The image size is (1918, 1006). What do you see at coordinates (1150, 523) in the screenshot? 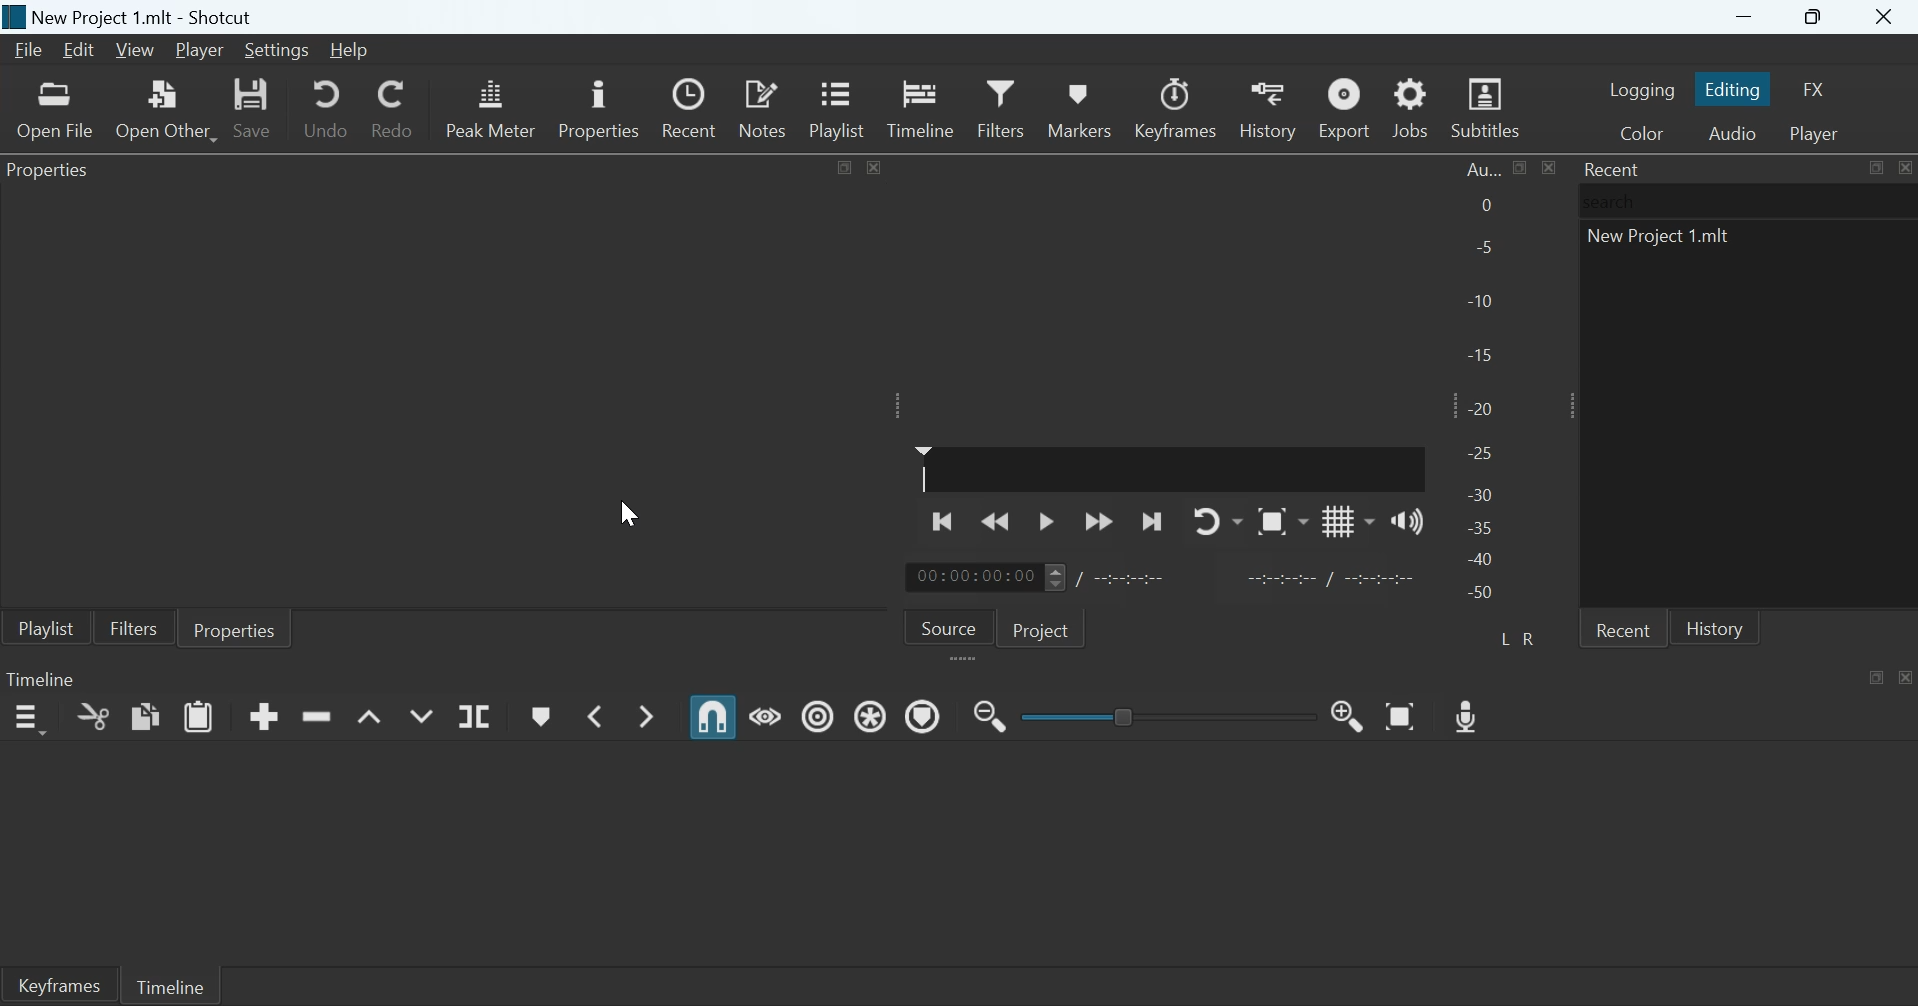
I see `Skip to the next point` at bounding box center [1150, 523].